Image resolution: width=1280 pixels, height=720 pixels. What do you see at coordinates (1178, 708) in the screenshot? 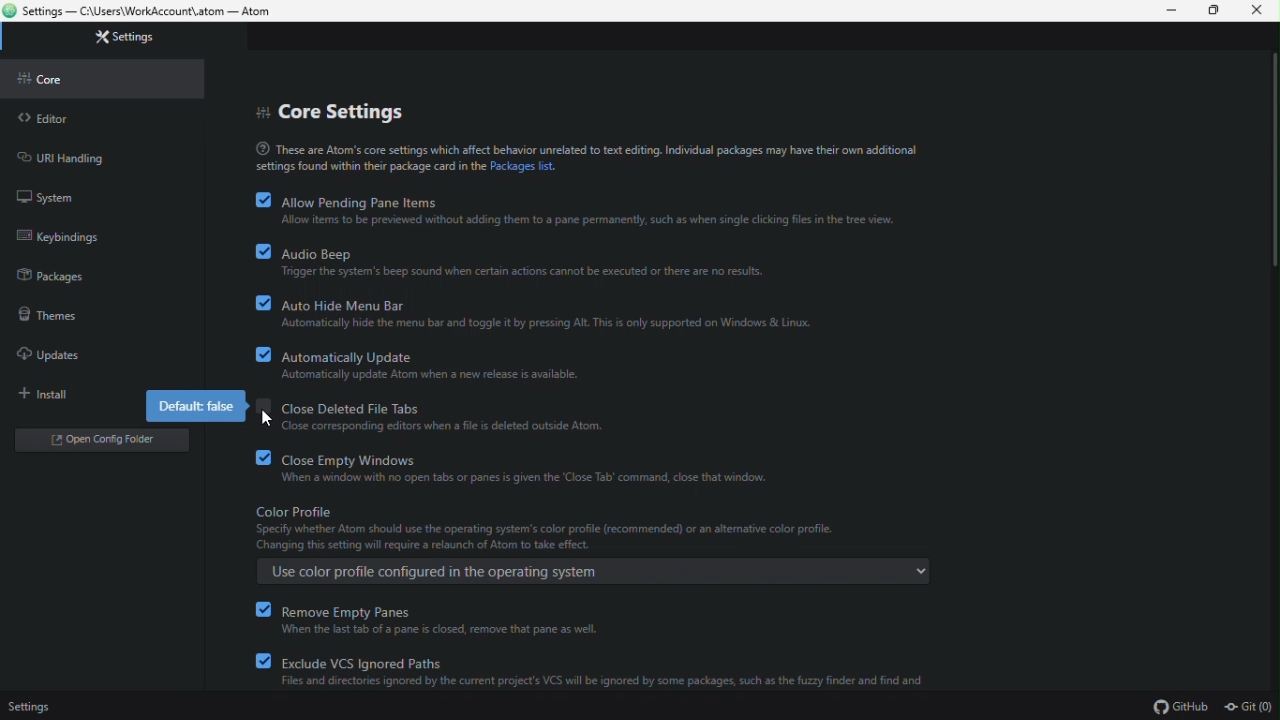
I see `GitHub` at bounding box center [1178, 708].